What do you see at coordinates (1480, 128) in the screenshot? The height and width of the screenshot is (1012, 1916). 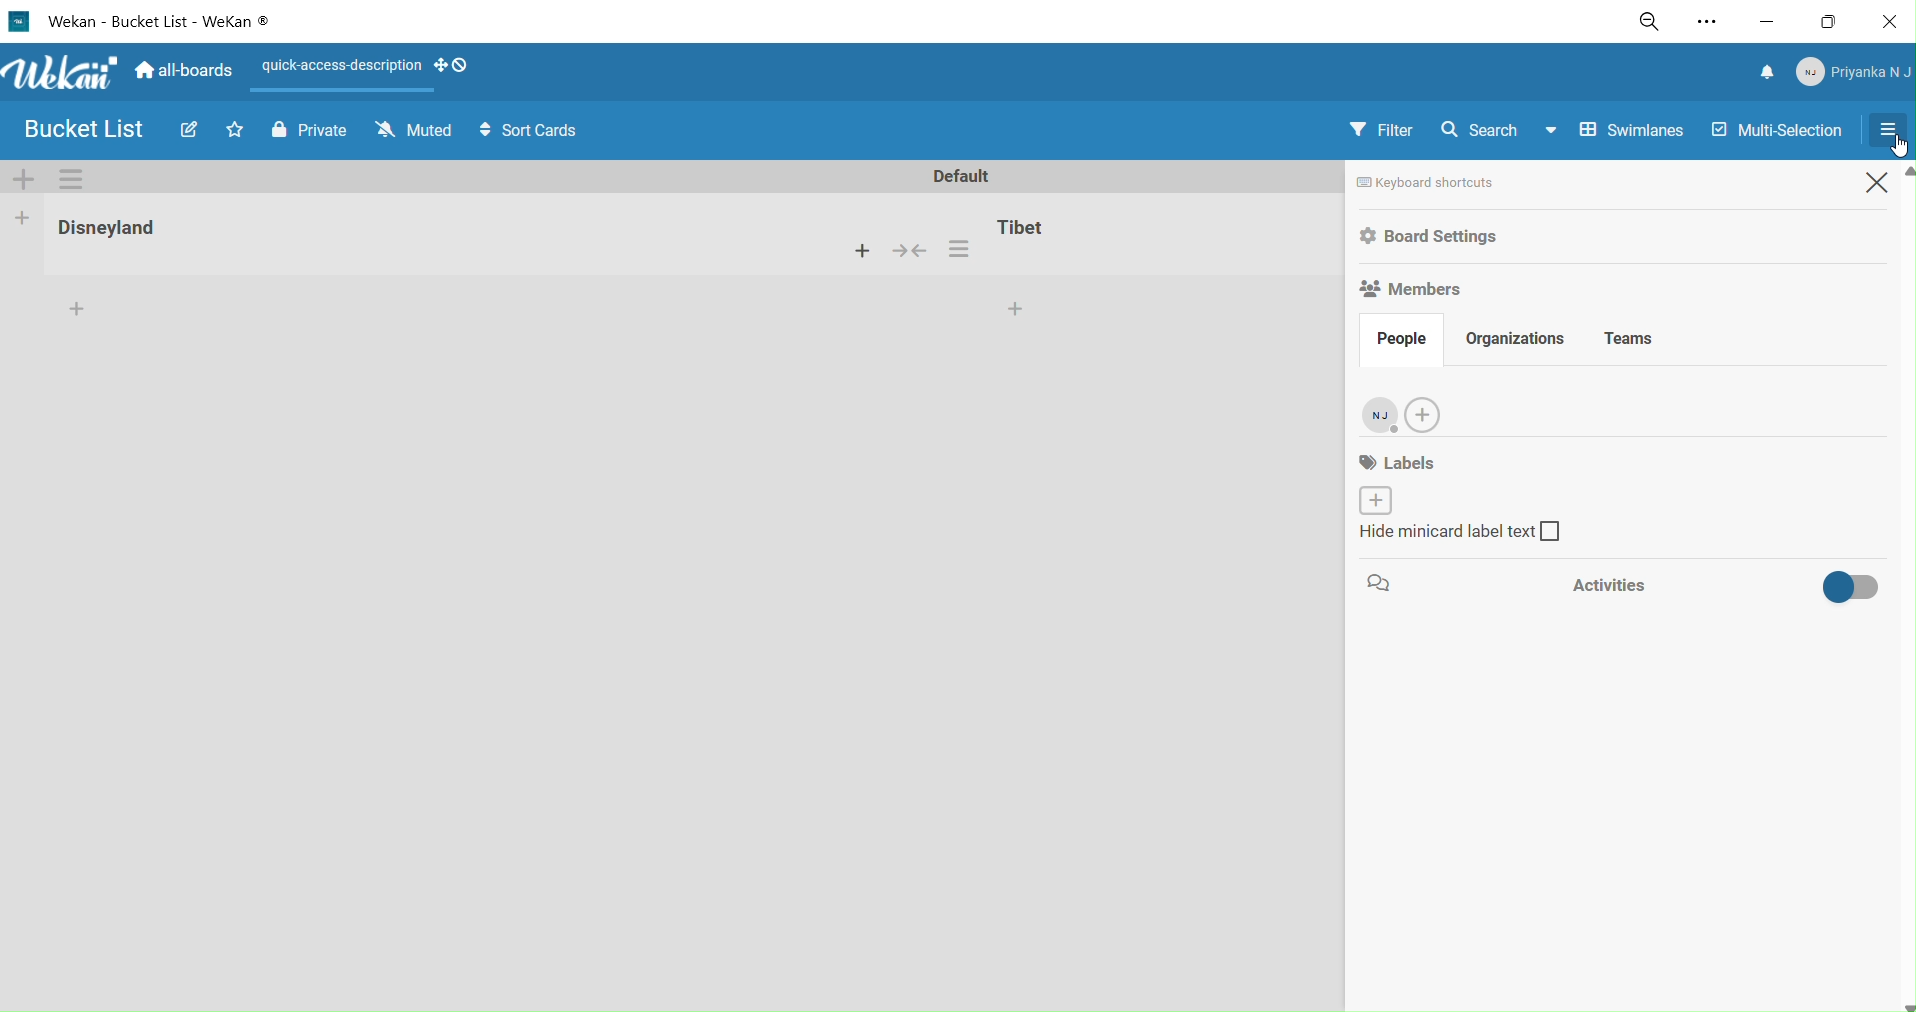 I see `search` at bounding box center [1480, 128].